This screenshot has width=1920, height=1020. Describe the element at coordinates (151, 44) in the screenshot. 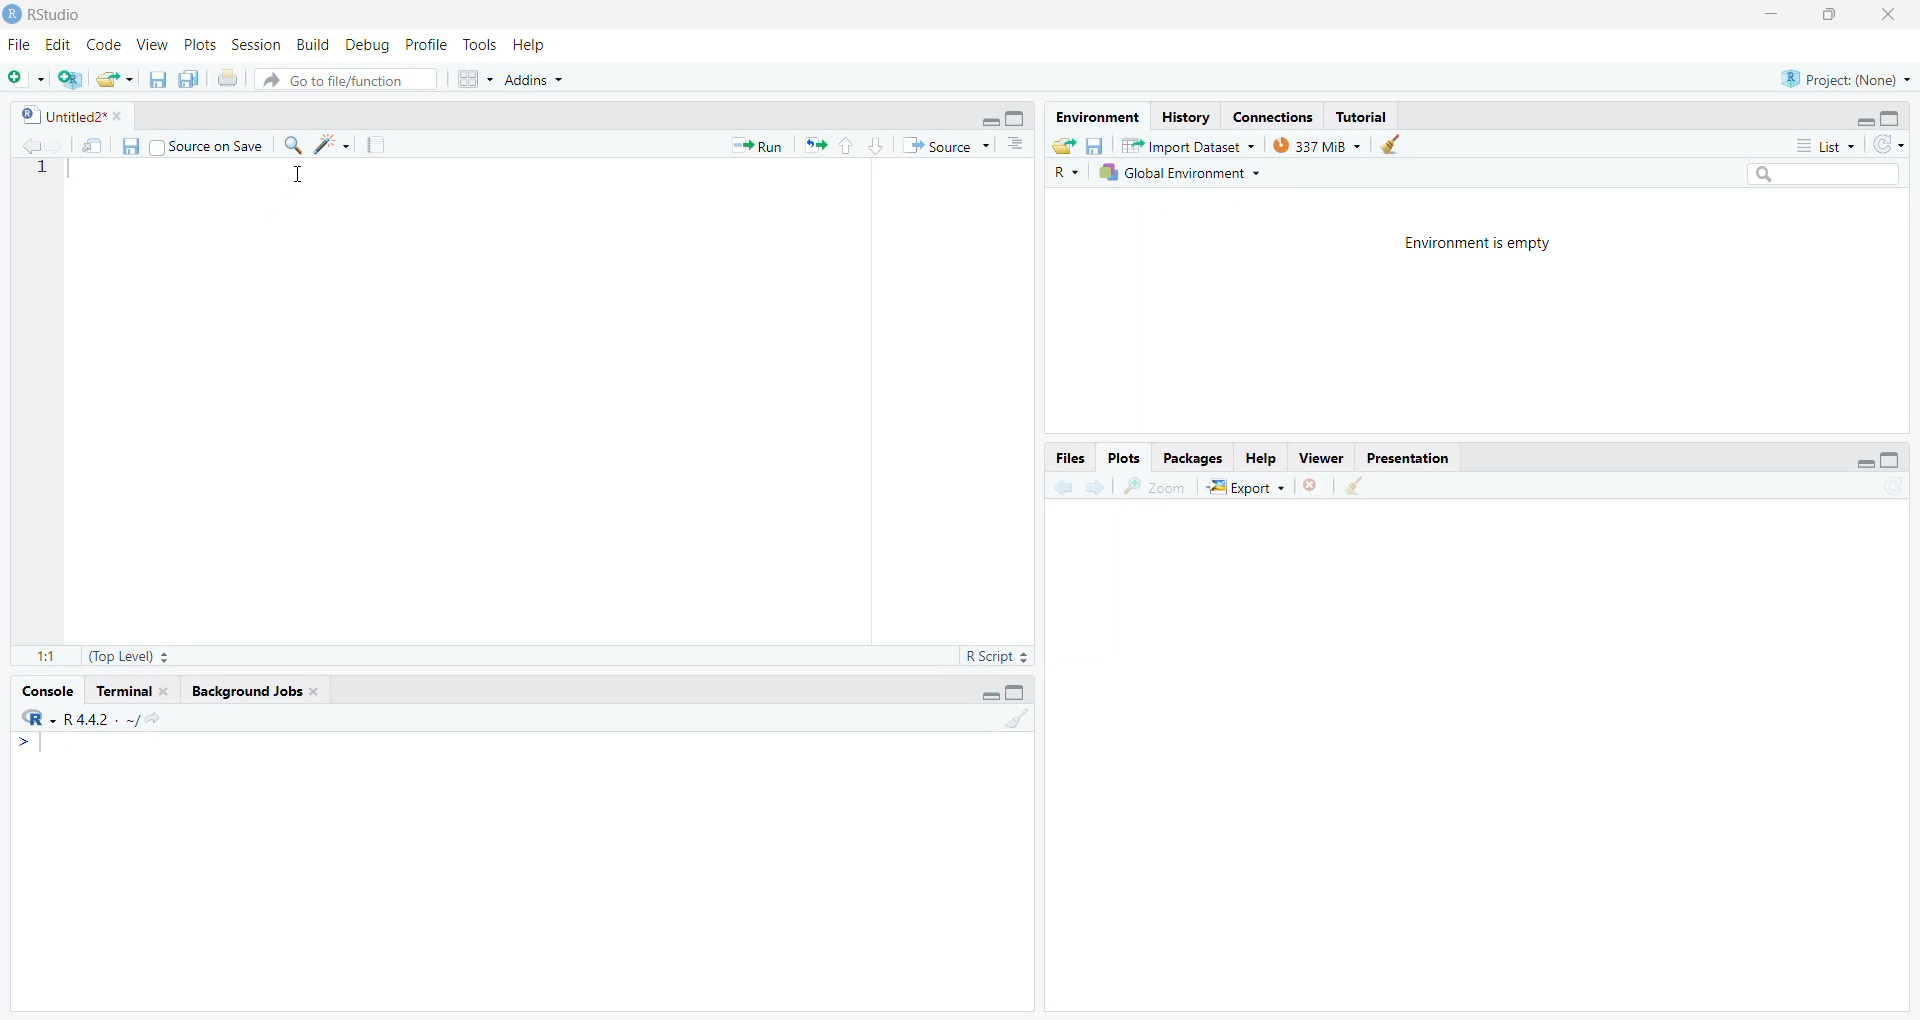

I see ` View` at that location.